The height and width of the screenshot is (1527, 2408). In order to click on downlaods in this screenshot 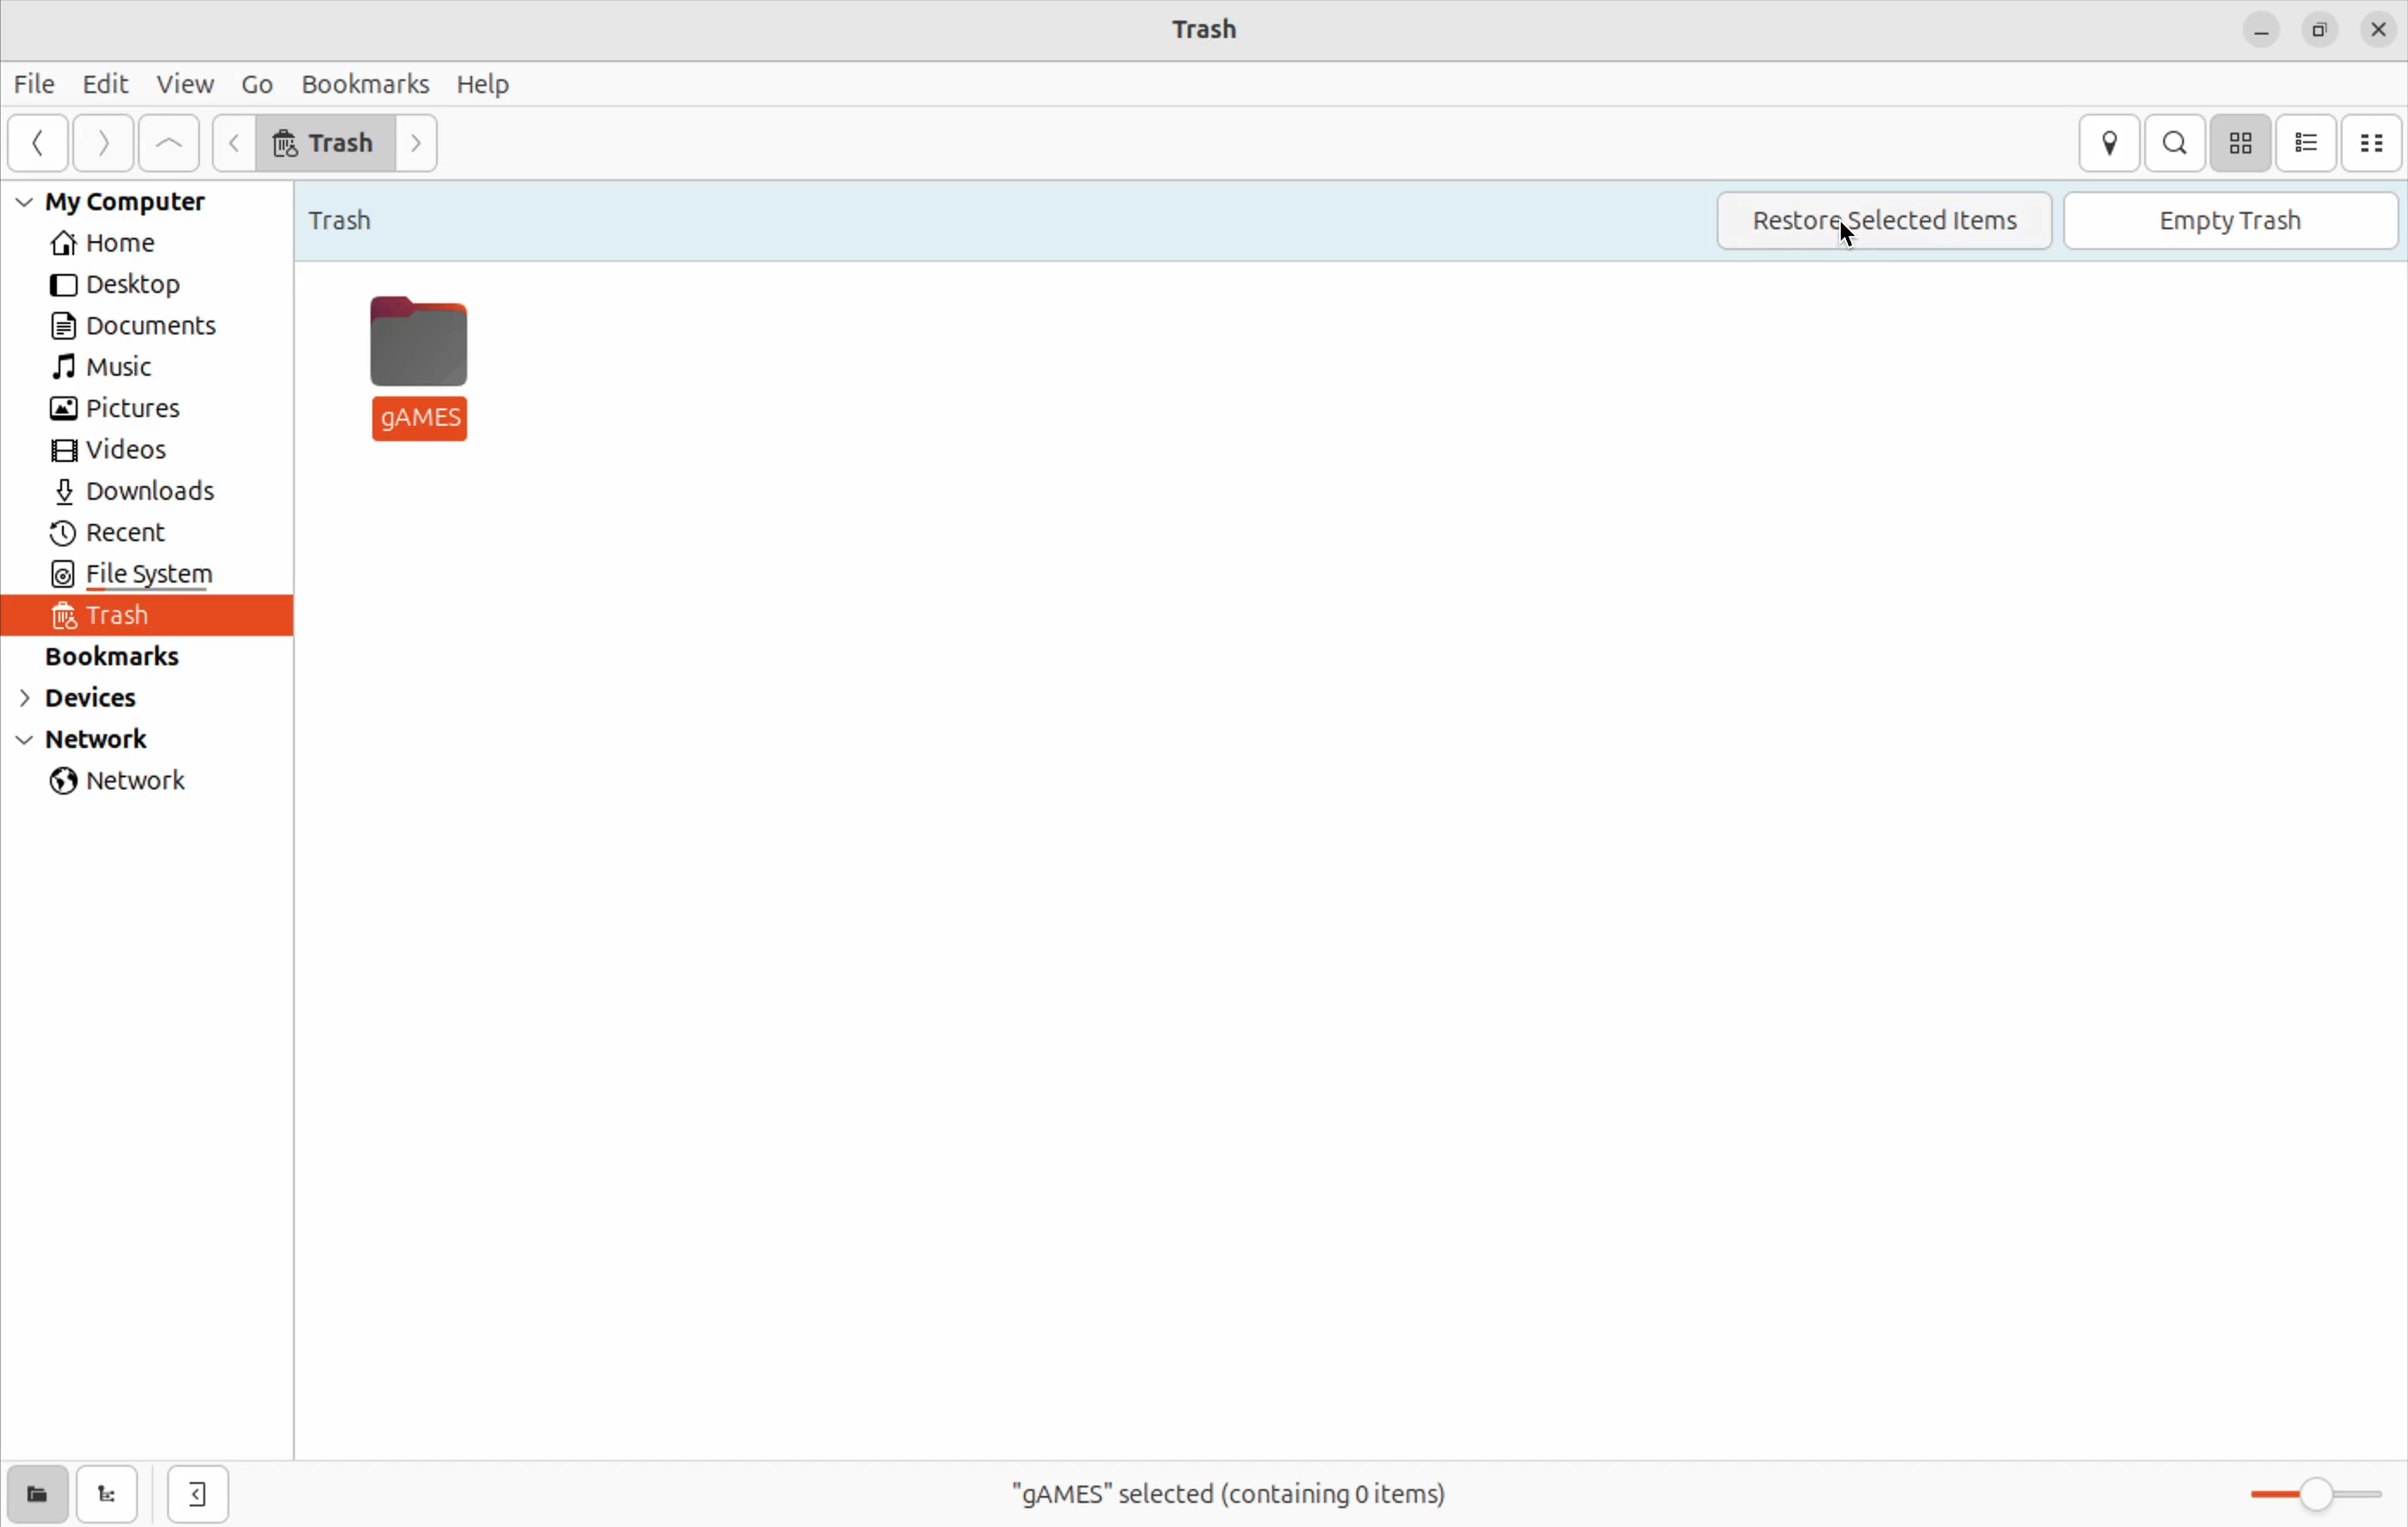, I will do `click(147, 494)`.